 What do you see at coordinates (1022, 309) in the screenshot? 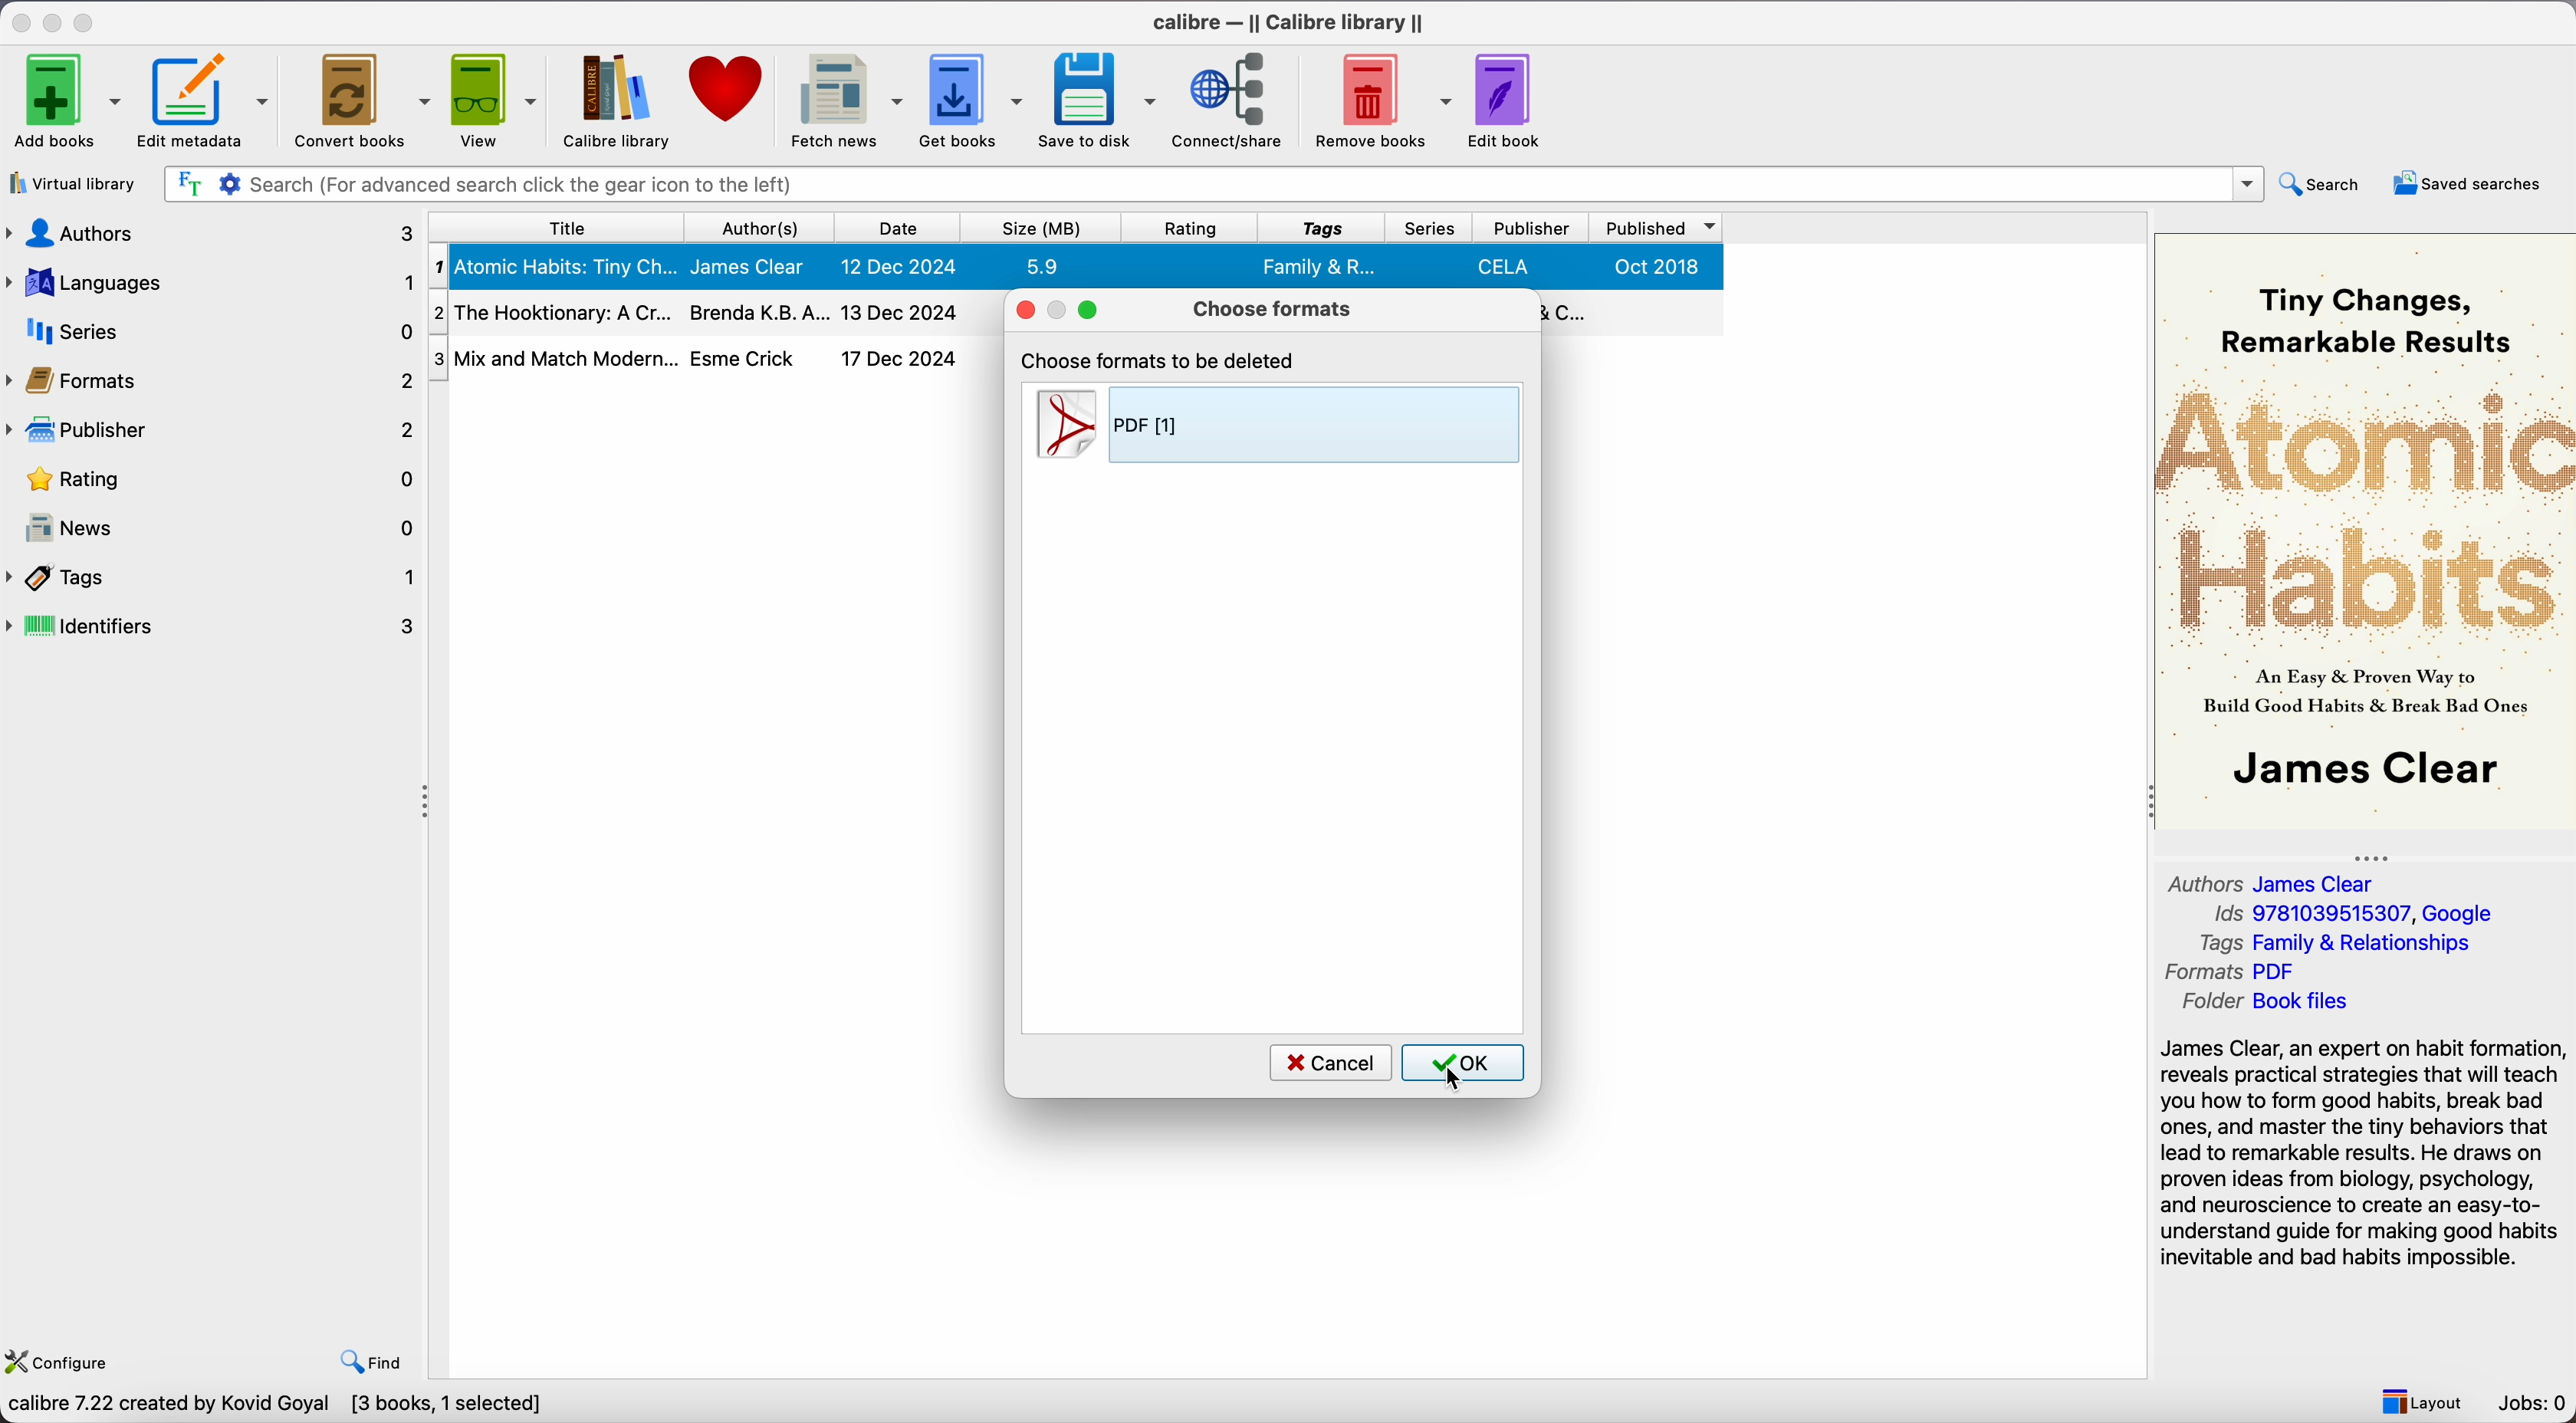
I see `close` at bounding box center [1022, 309].